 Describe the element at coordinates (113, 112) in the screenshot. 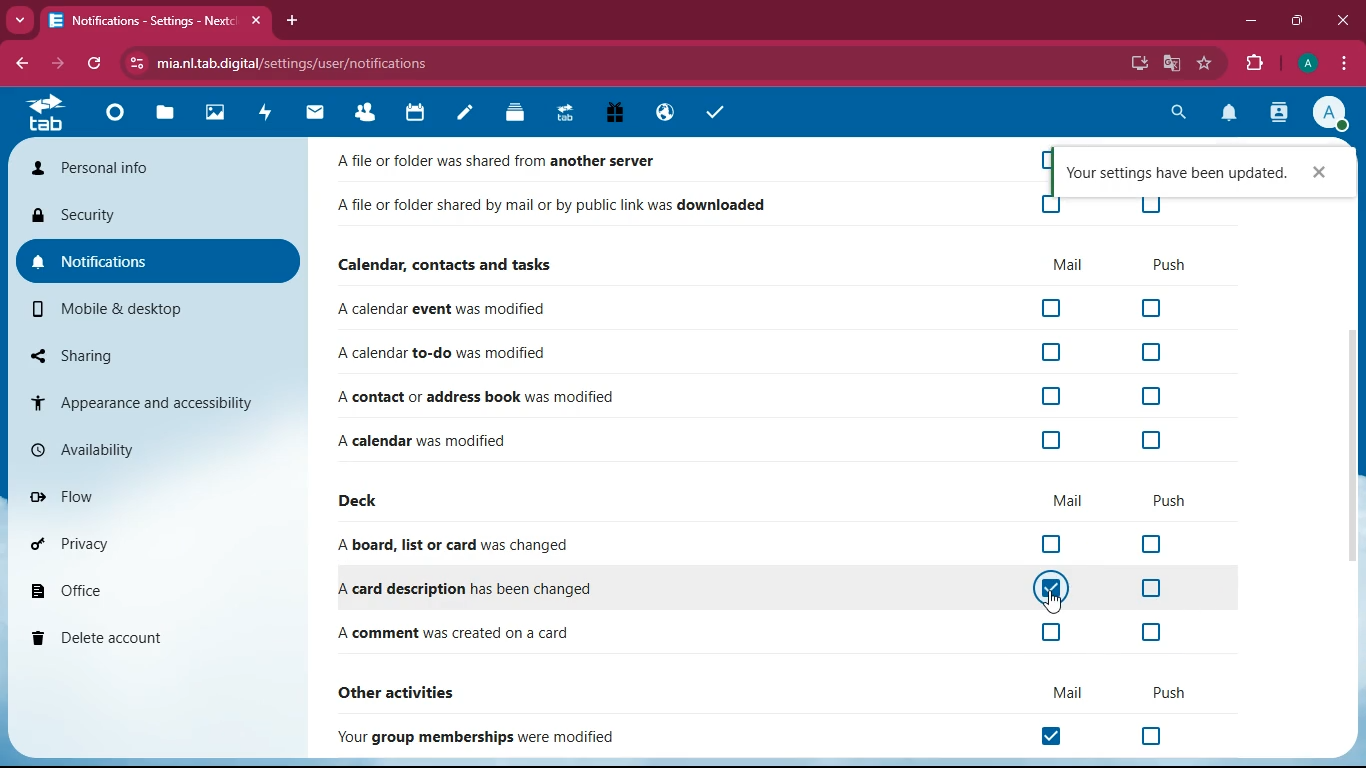

I see `home` at that location.